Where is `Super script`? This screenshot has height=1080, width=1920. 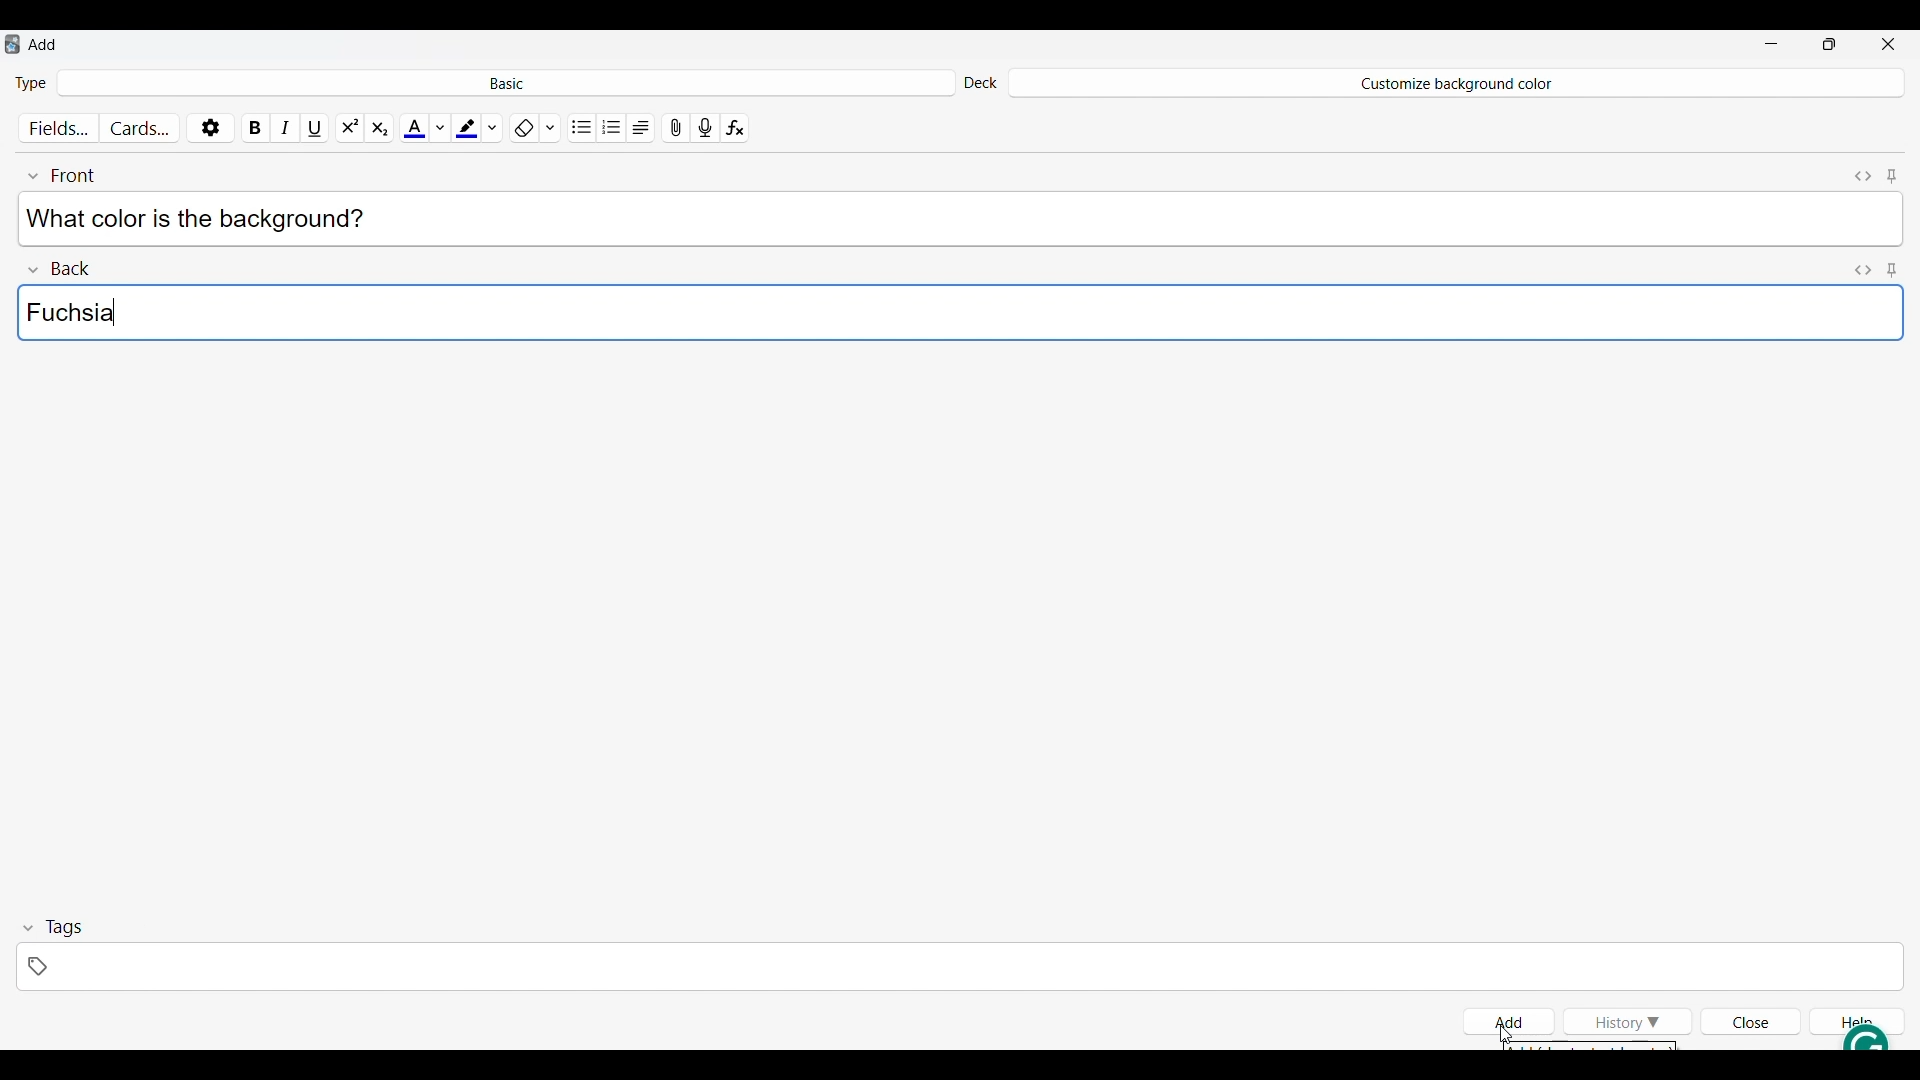
Super script is located at coordinates (350, 125).